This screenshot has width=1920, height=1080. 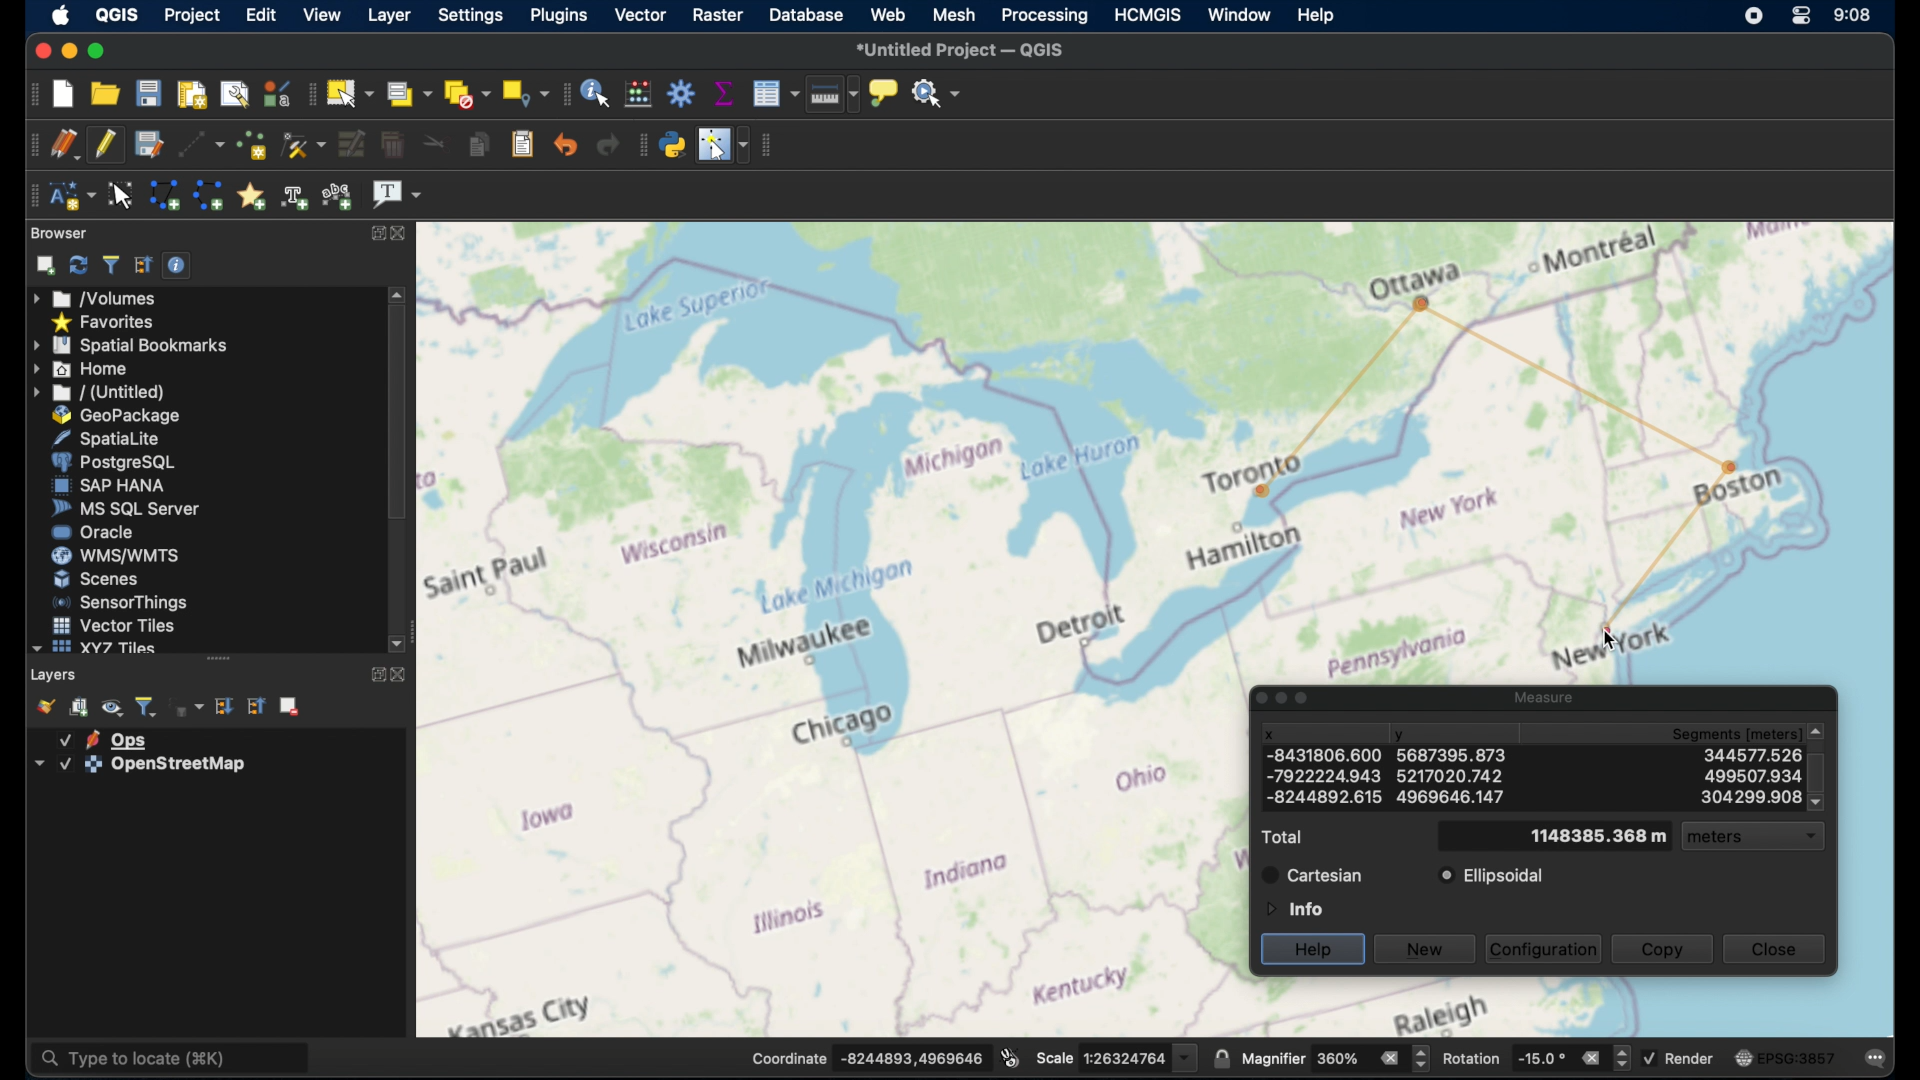 I want to click on annotation toolbar, so click(x=33, y=196).